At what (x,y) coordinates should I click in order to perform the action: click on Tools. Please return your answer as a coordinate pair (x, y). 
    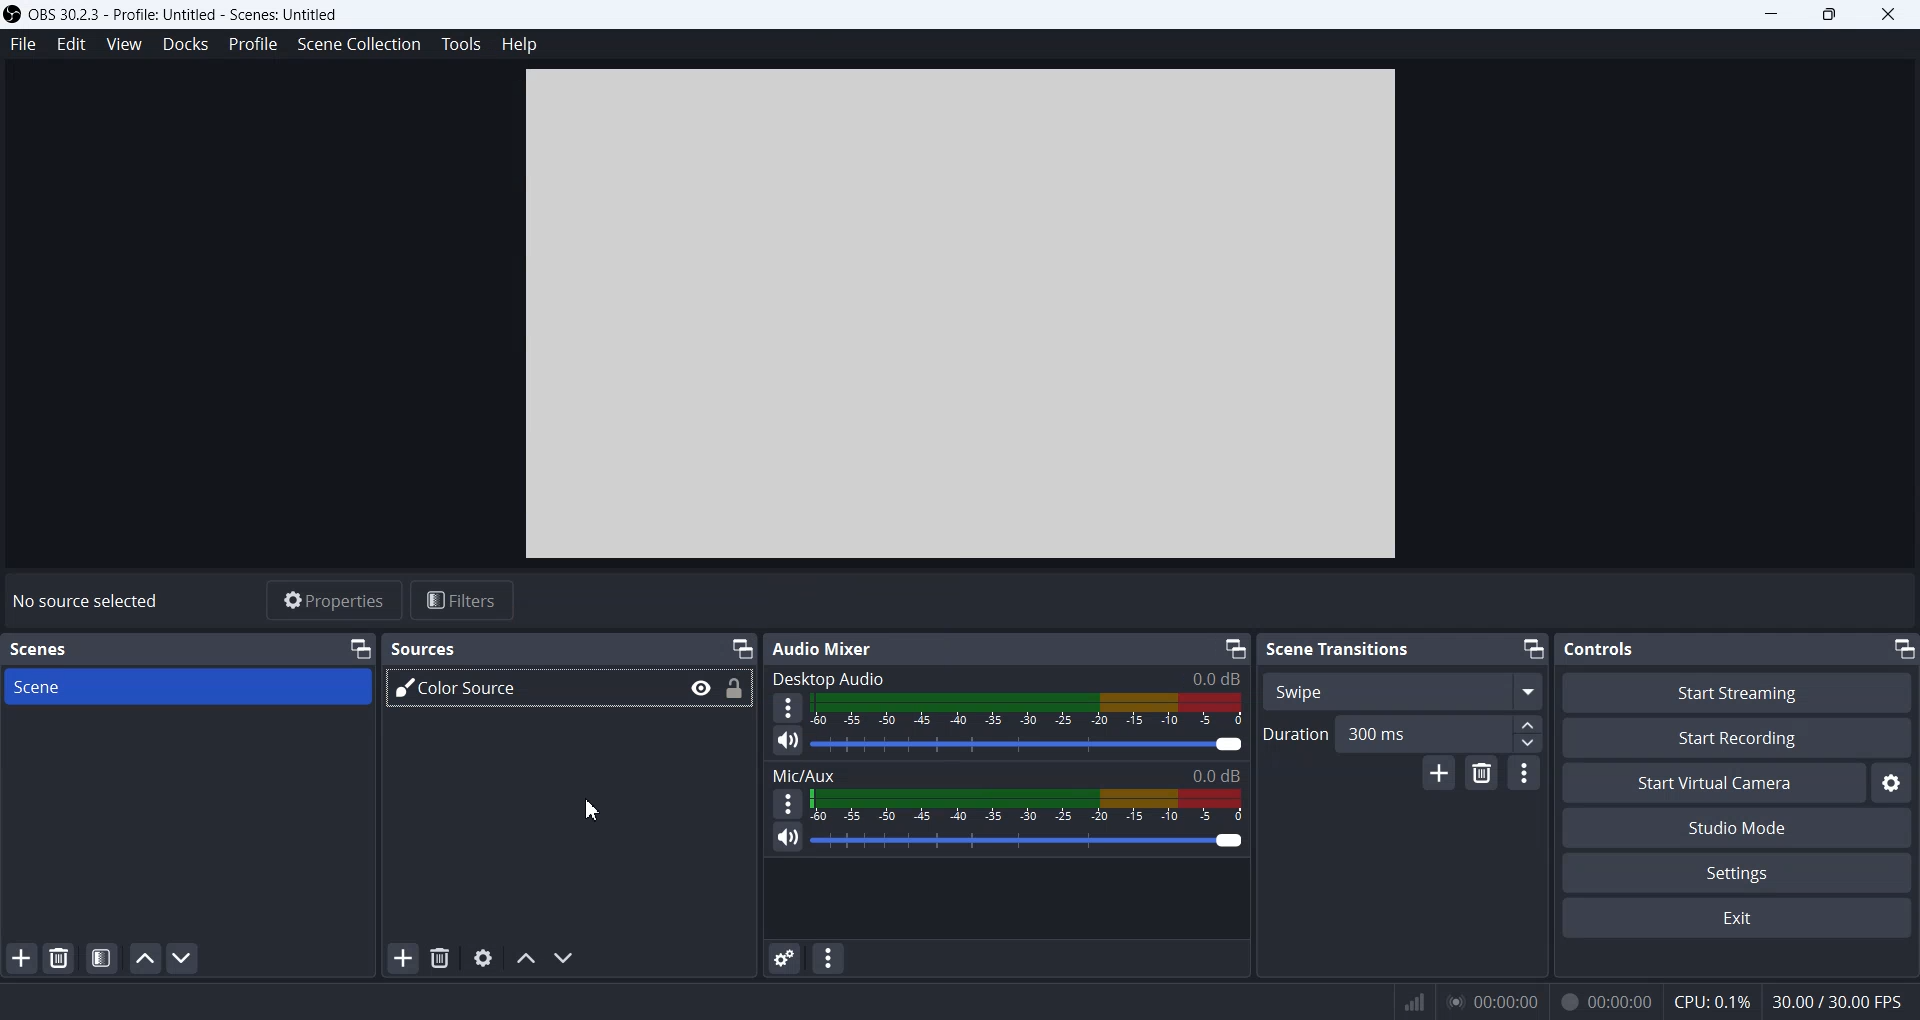
    Looking at the image, I should click on (463, 43).